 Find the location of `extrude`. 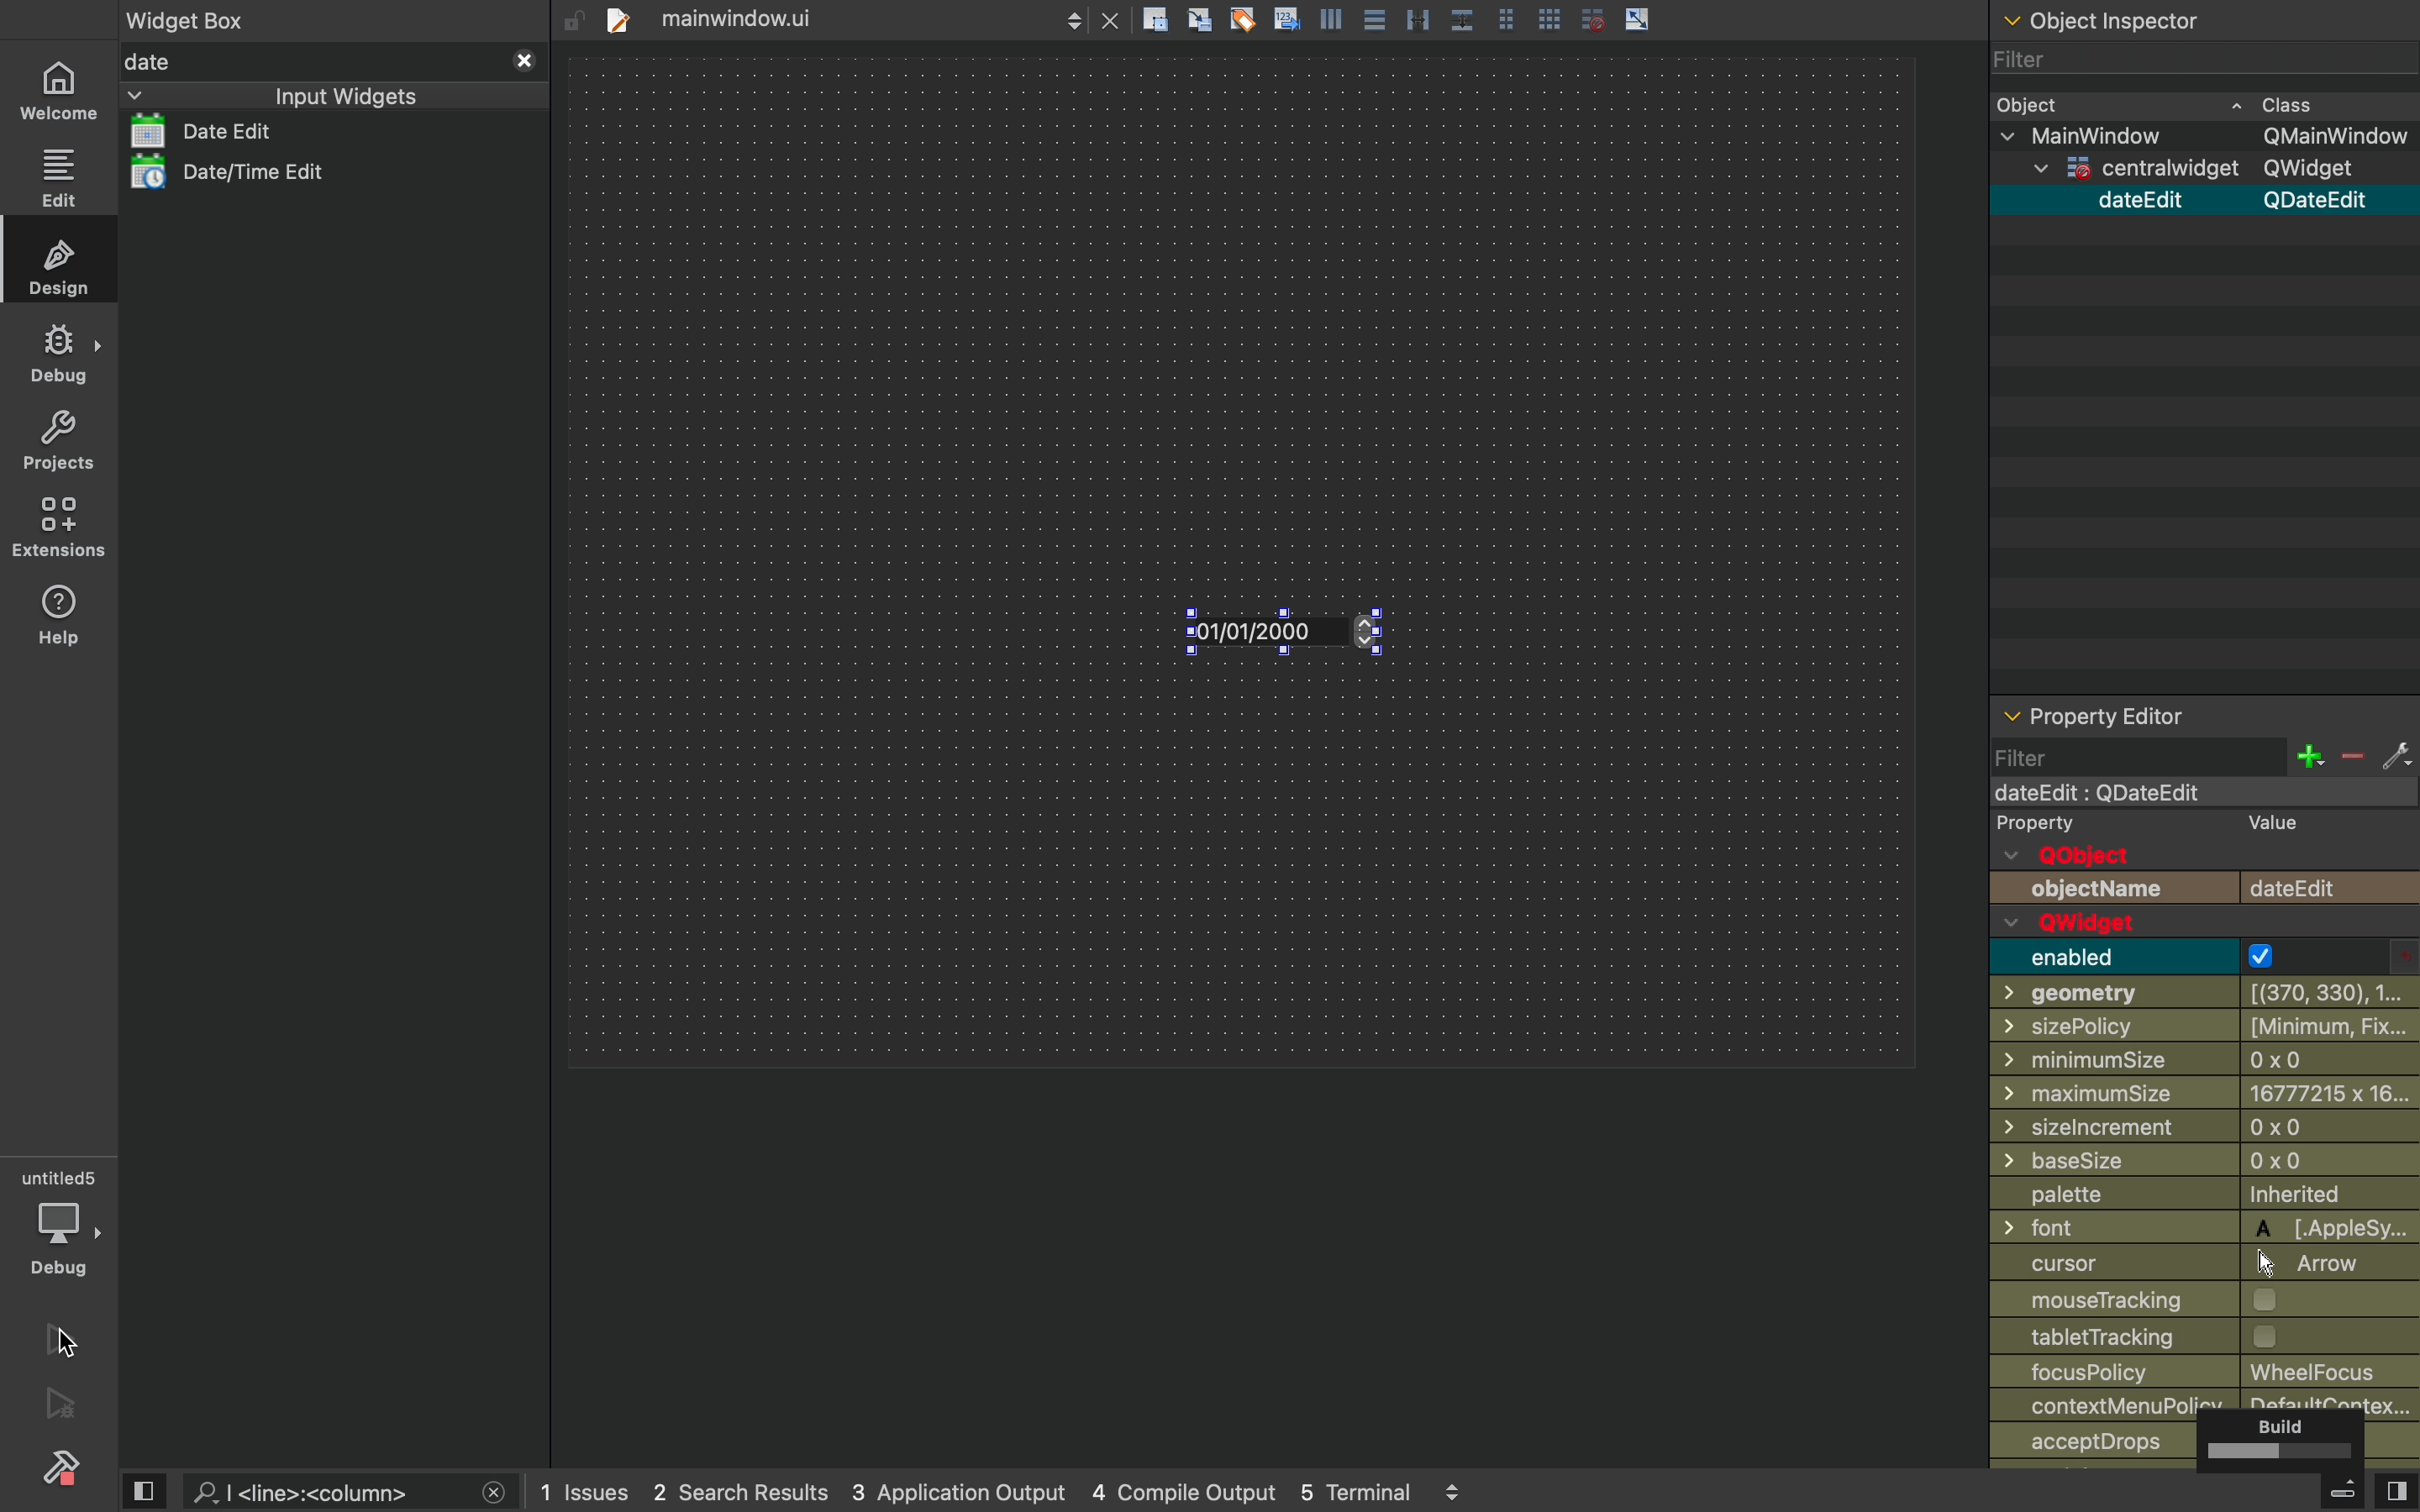

extrude is located at coordinates (2345, 1491).